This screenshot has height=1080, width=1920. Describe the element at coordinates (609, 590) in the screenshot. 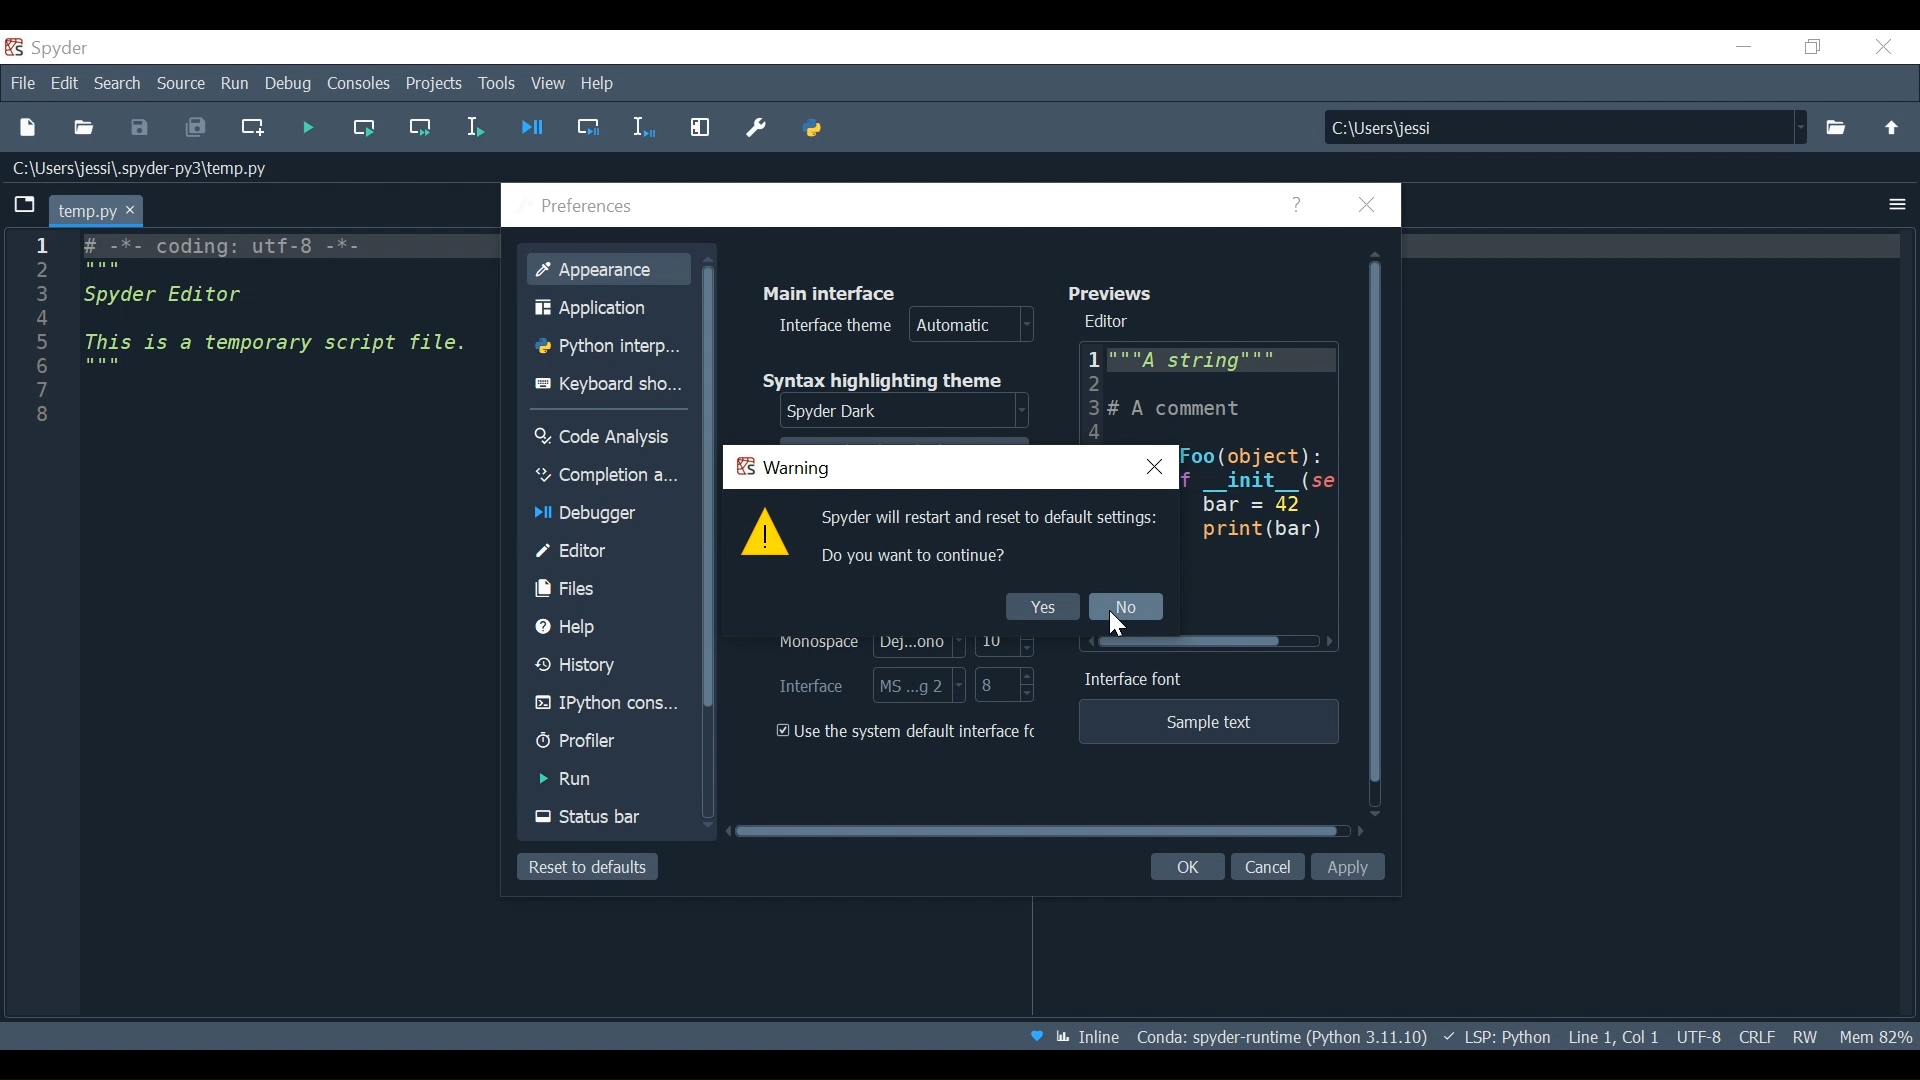

I see `Files` at that location.